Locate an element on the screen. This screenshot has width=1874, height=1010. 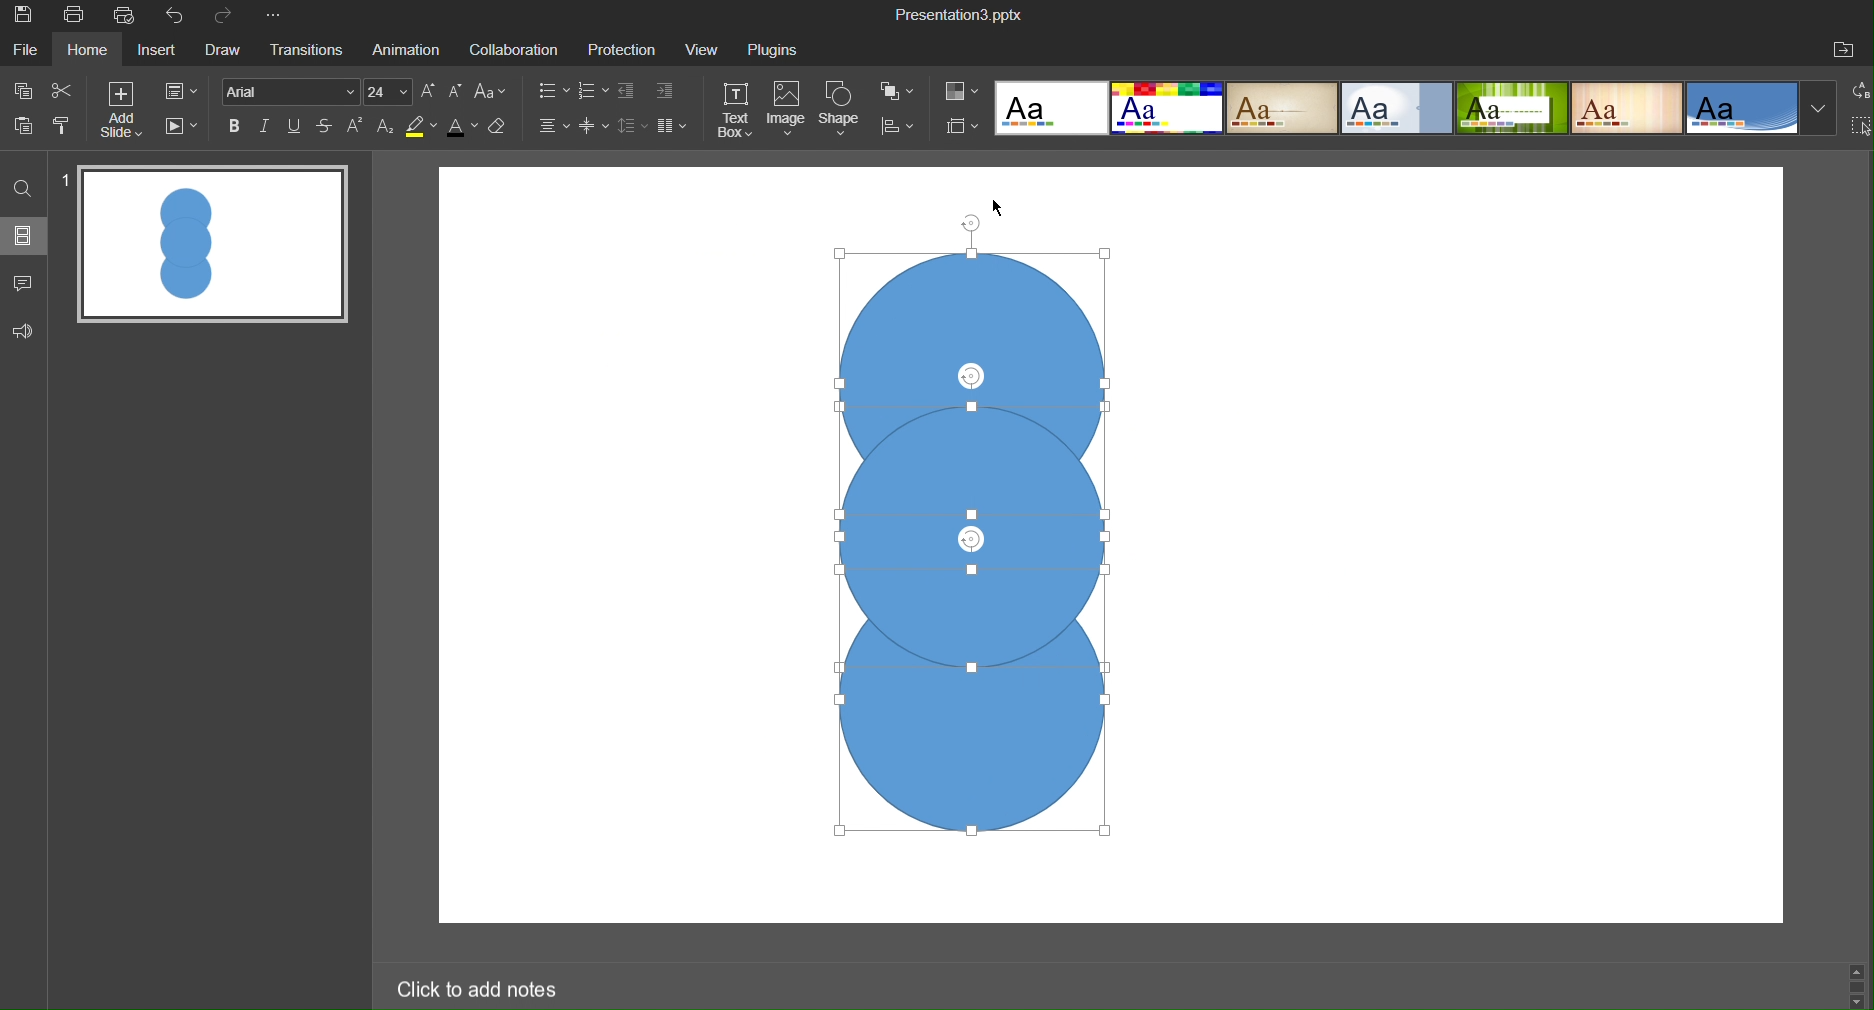
Decrease size is located at coordinates (456, 90).